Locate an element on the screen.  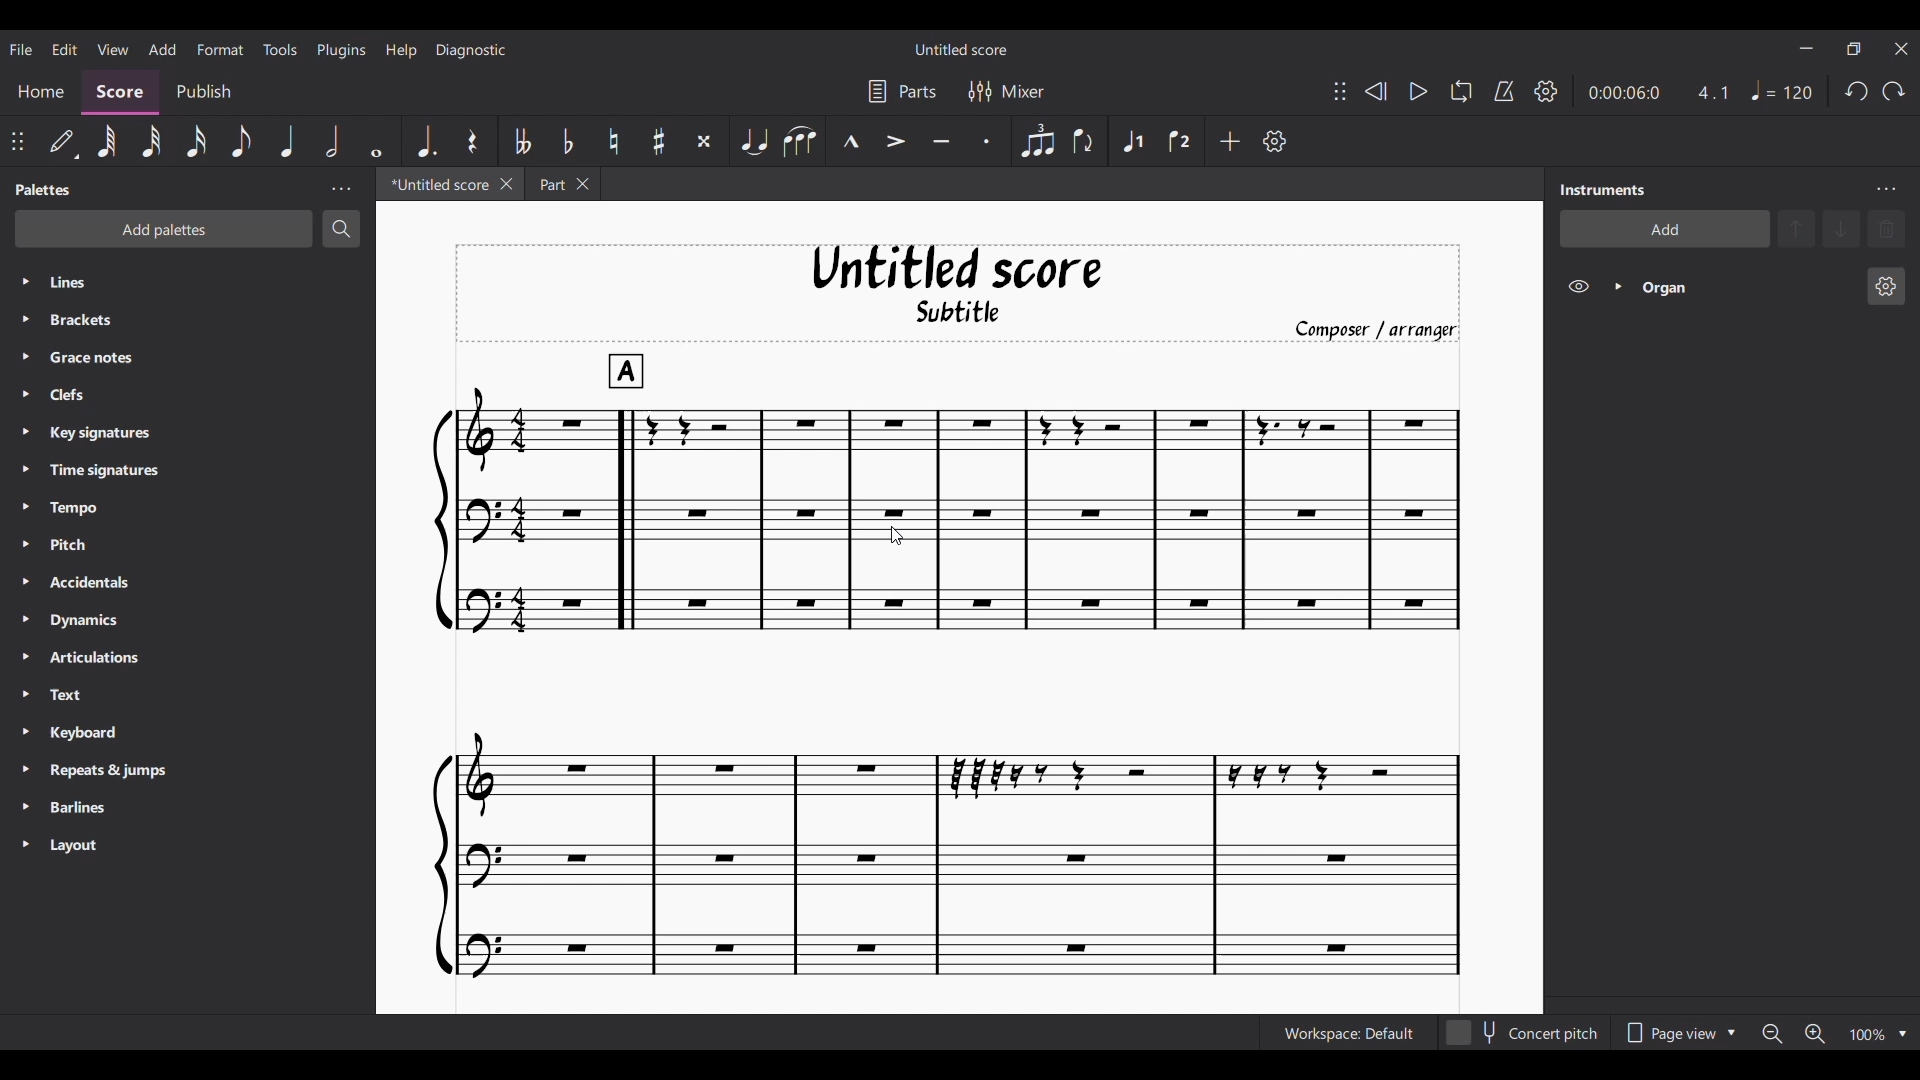
Panel settings is located at coordinates (341, 190).